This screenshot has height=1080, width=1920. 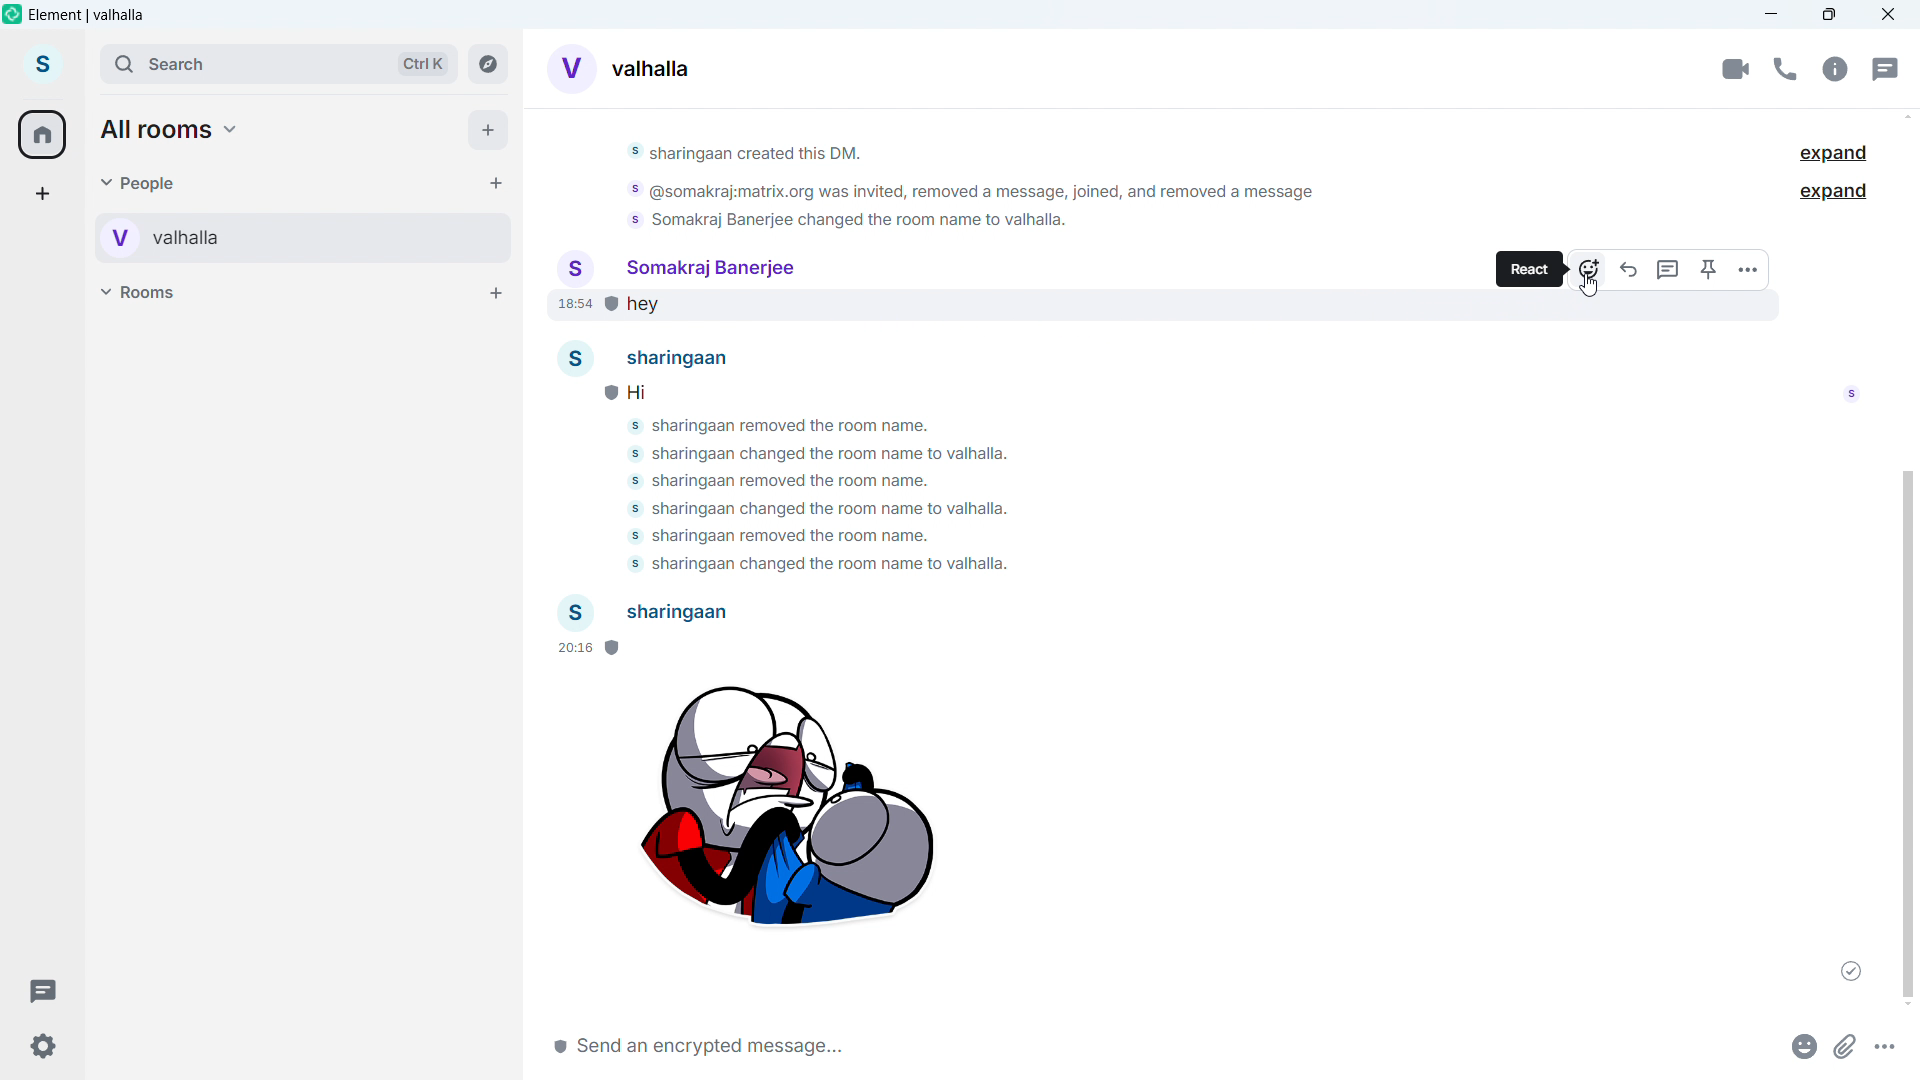 What do you see at coordinates (43, 66) in the screenshot?
I see `account` at bounding box center [43, 66].